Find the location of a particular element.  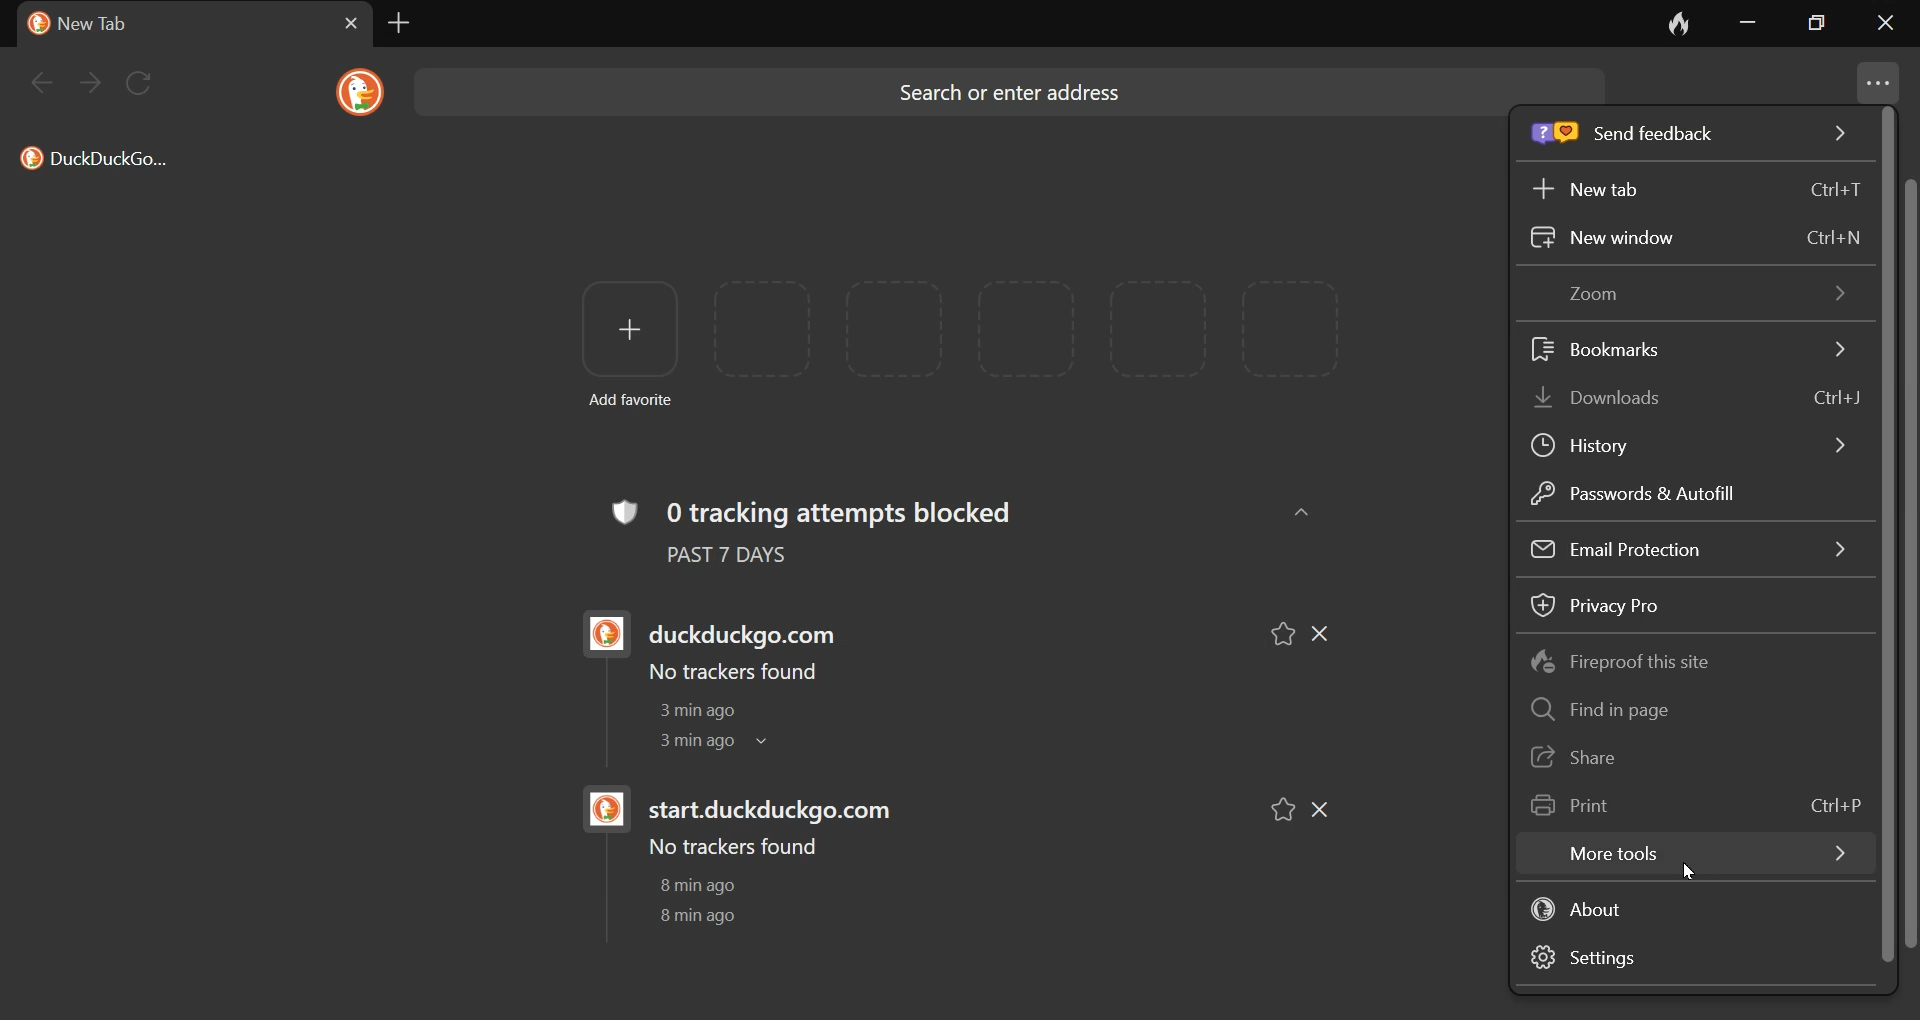

new tab is located at coordinates (395, 26).